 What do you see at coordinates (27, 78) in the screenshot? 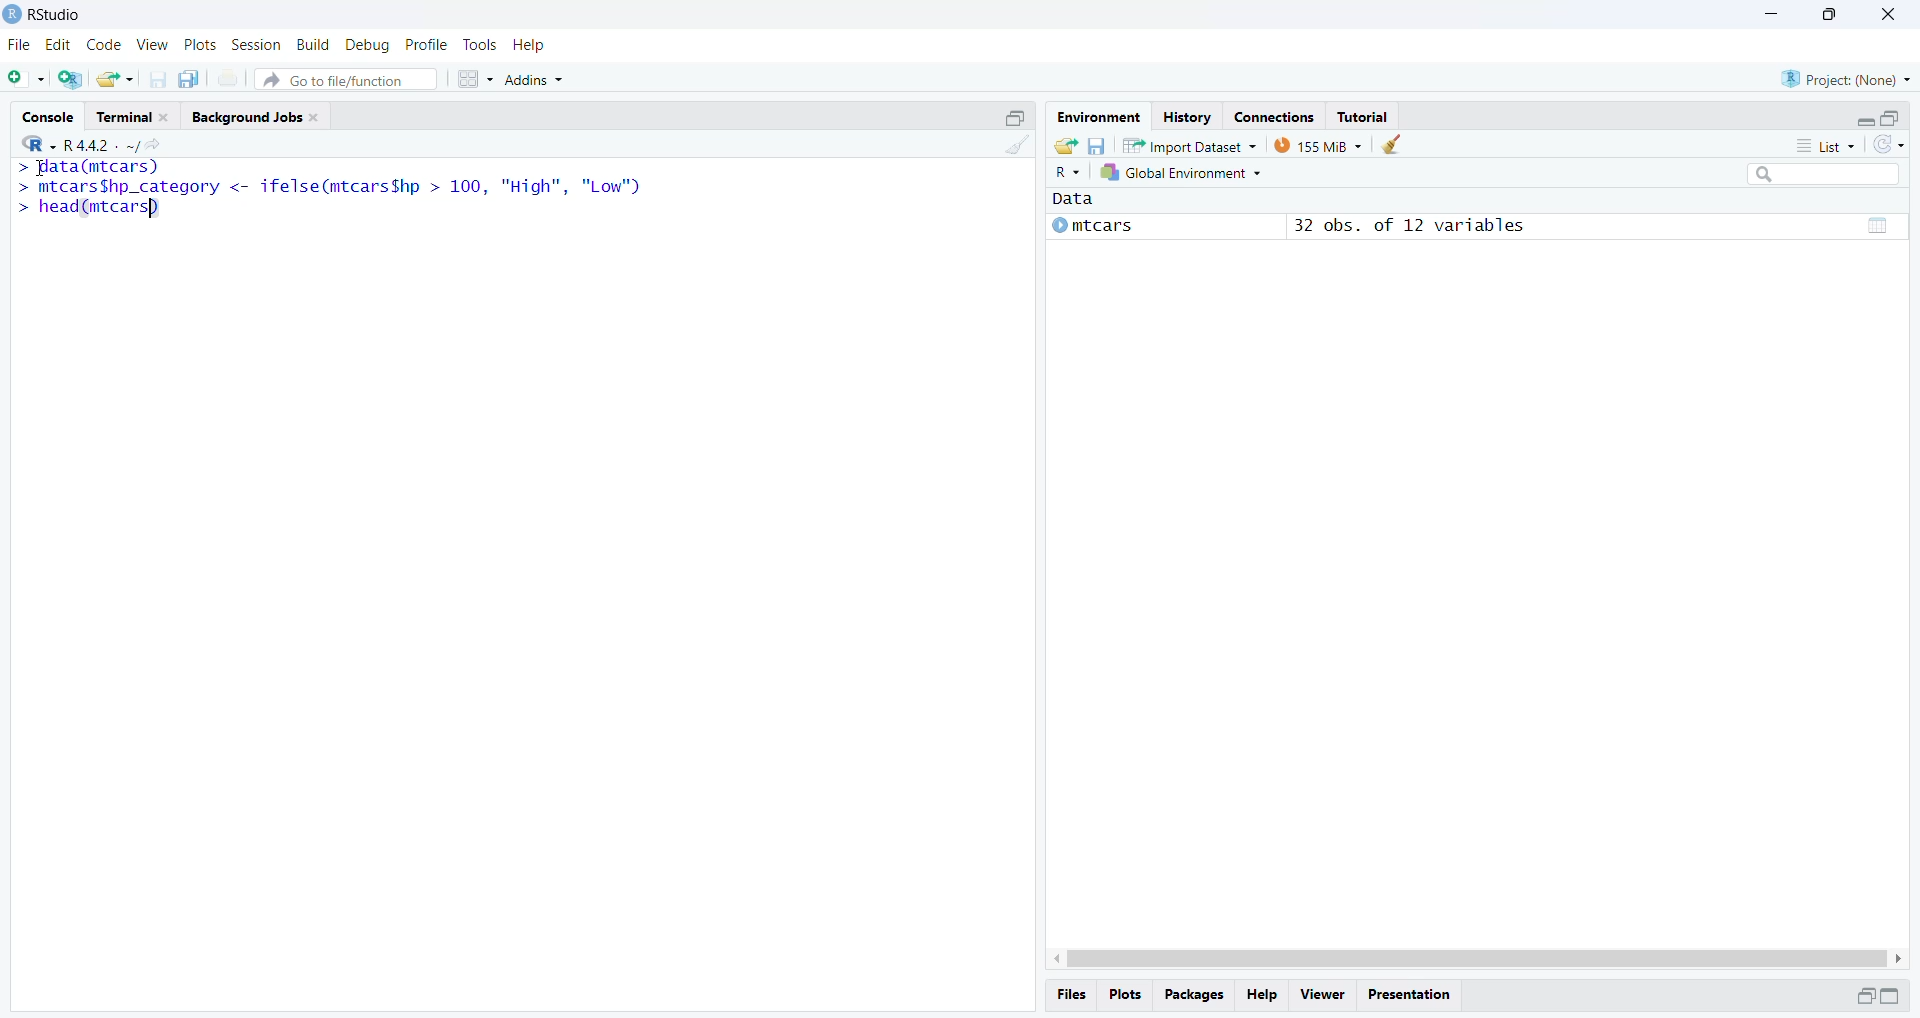
I see `New File` at bounding box center [27, 78].